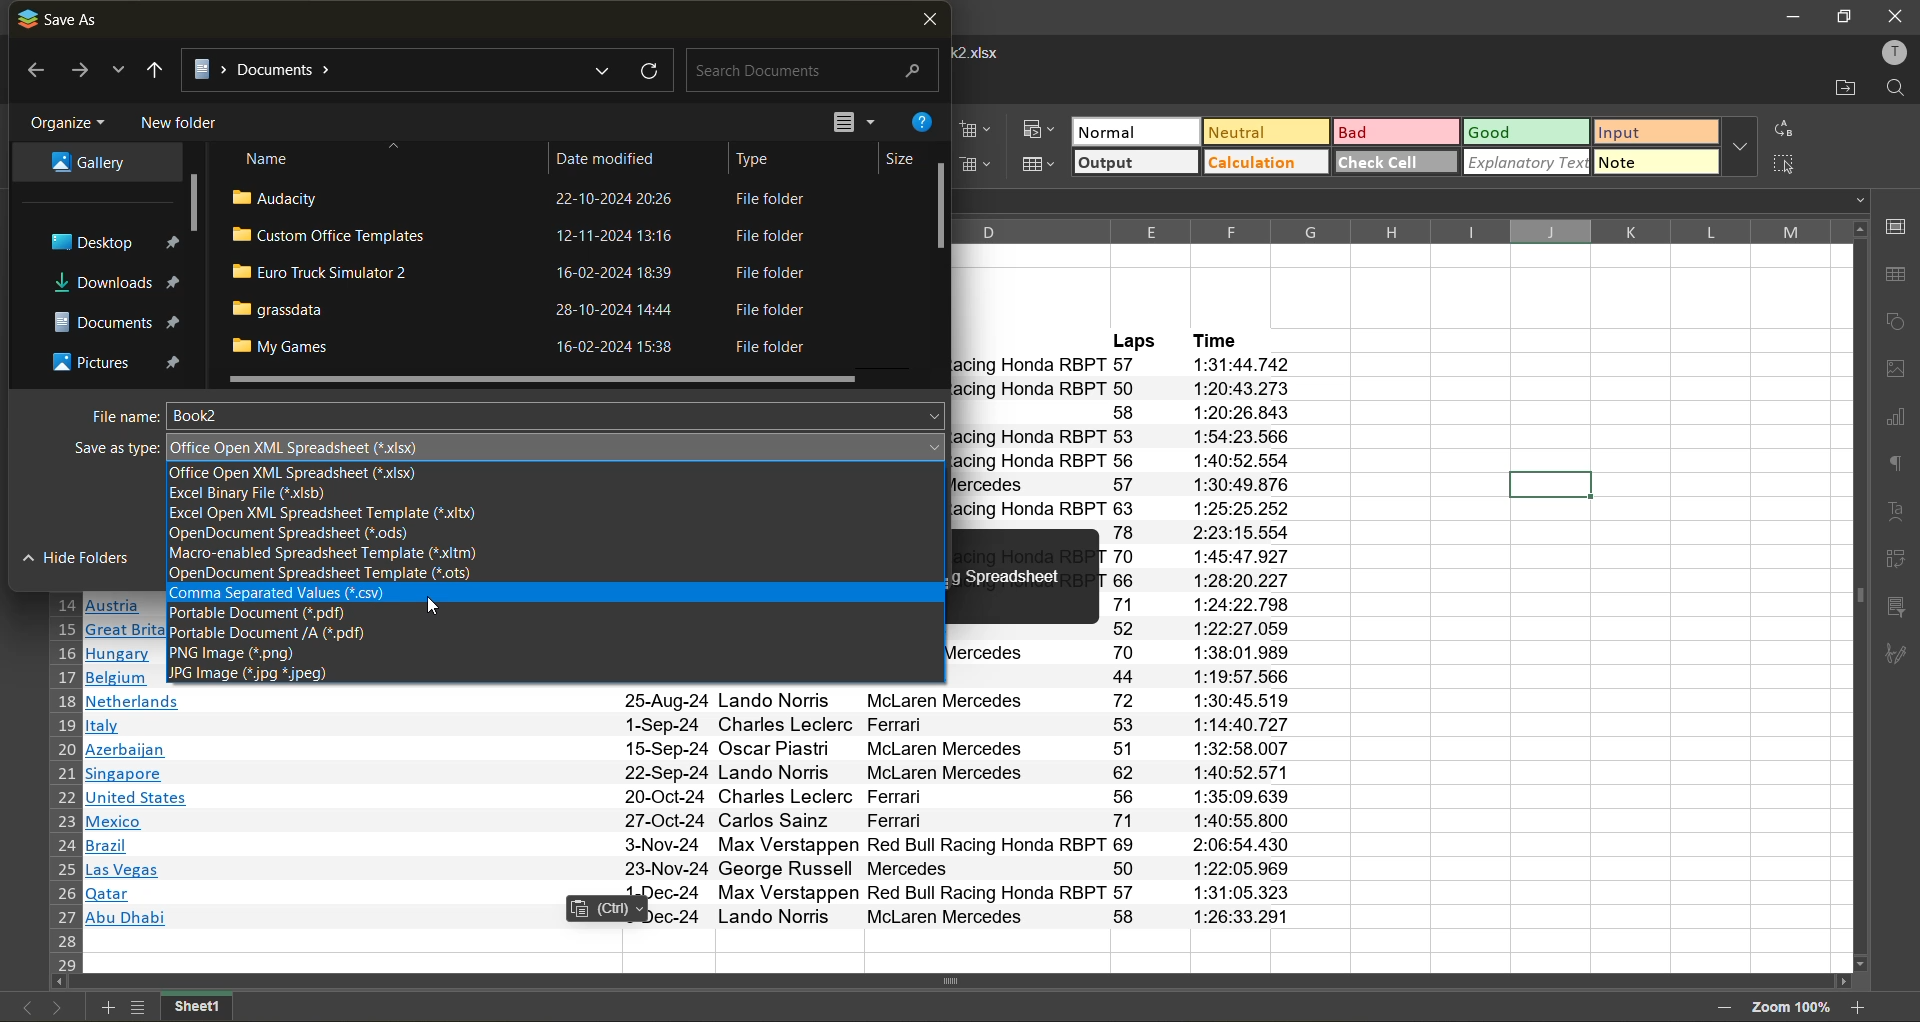 The height and width of the screenshot is (1022, 1920). What do you see at coordinates (1268, 132) in the screenshot?
I see `neutral` at bounding box center [1268, 132].